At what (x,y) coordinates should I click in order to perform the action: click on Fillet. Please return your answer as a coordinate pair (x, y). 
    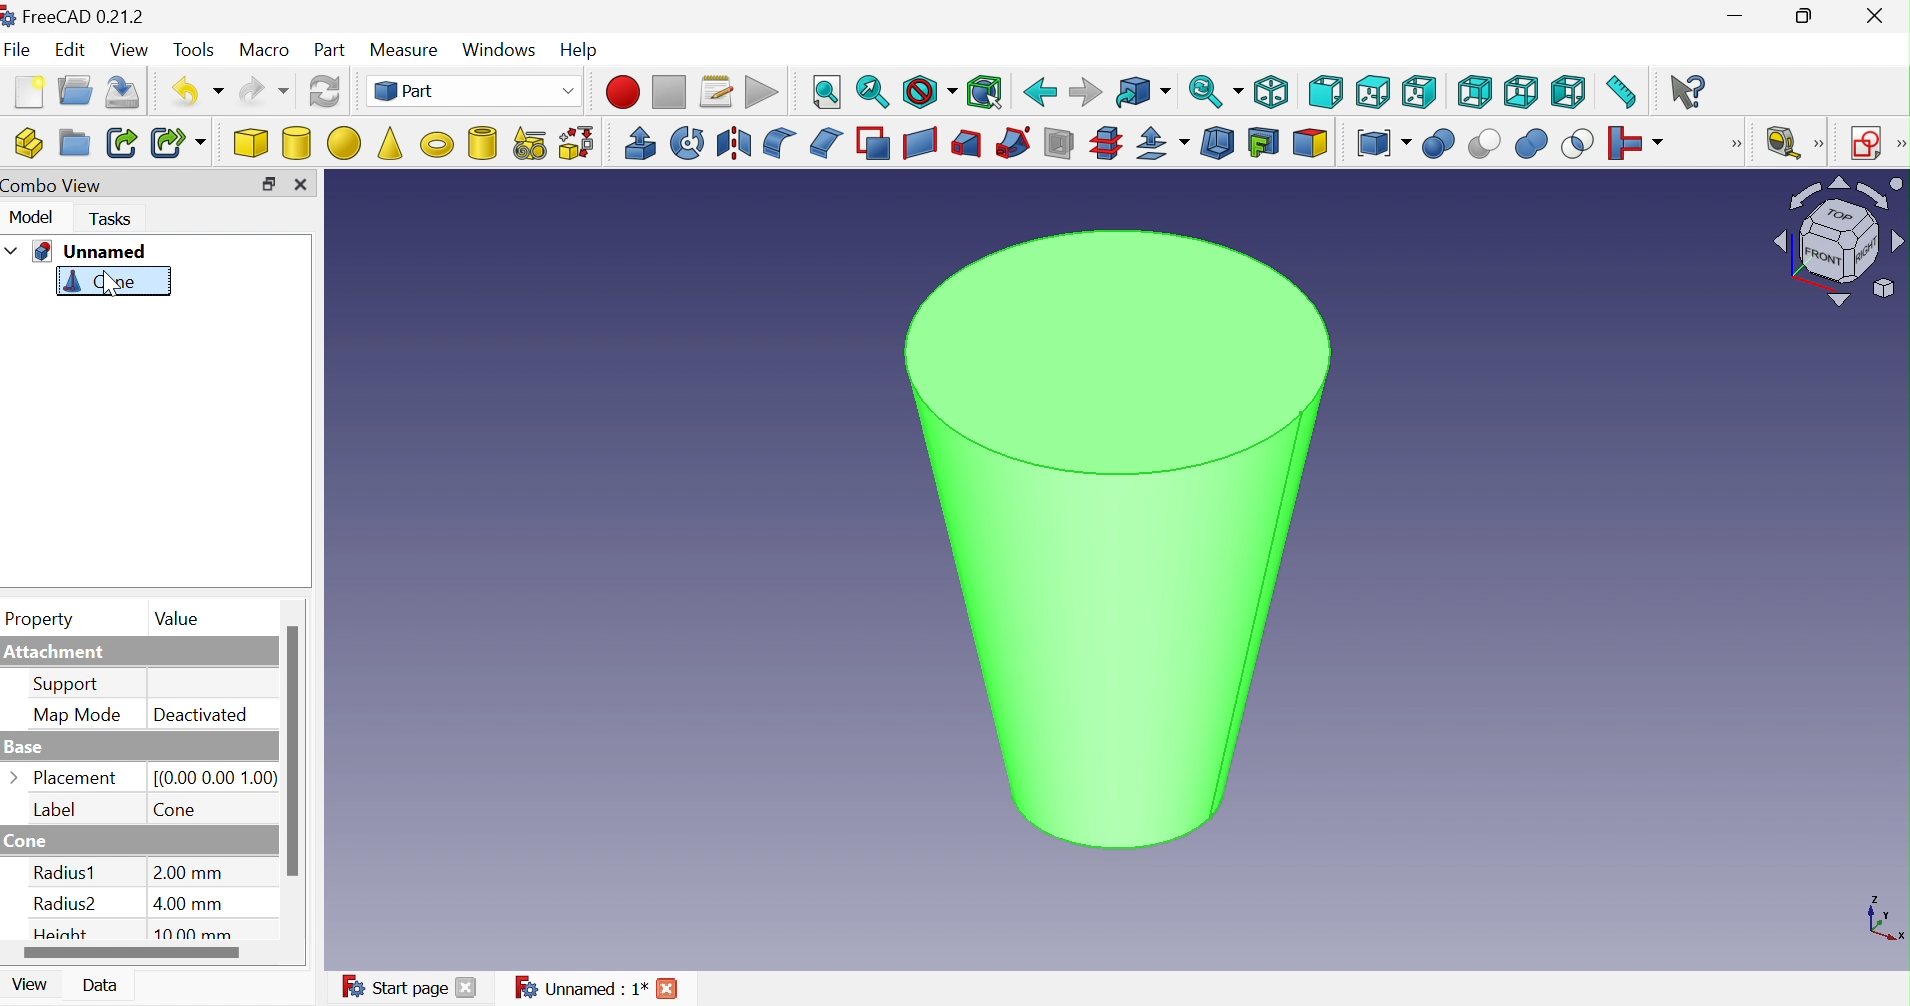
    Looking at the image, I should click on (779, 142).